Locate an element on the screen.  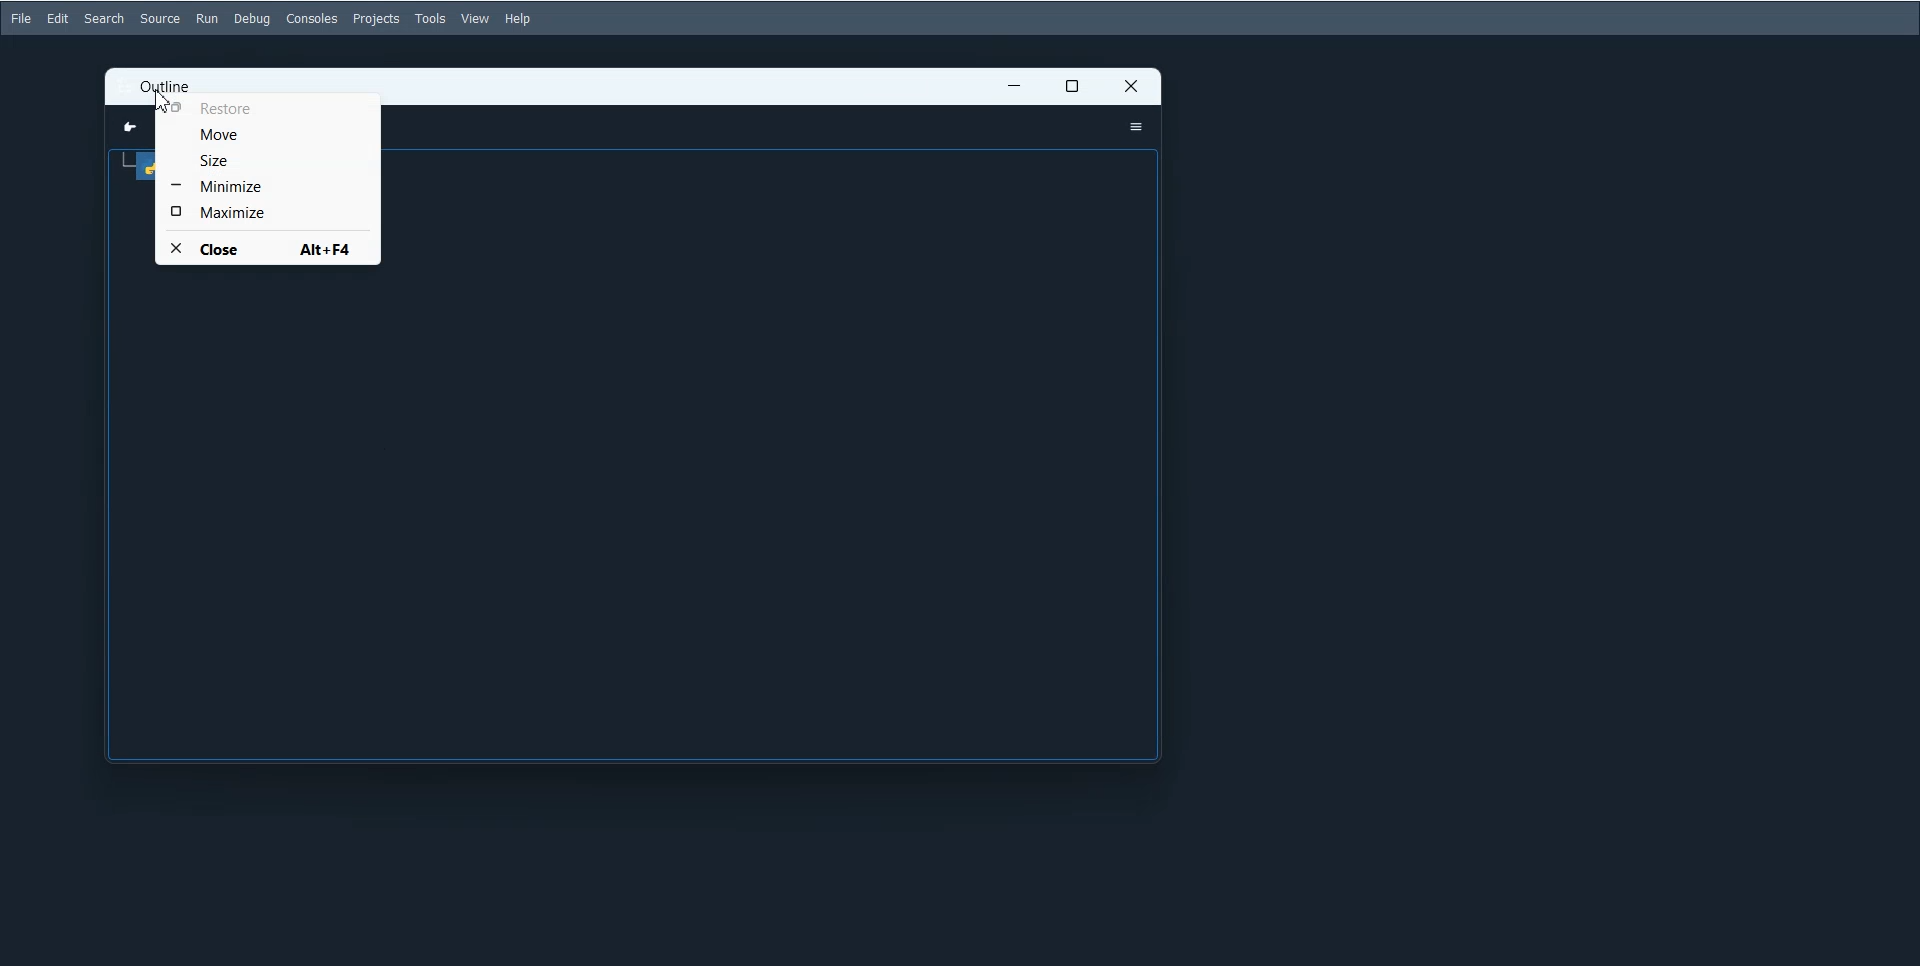
Minimize is located at coordinates (1014, 87).